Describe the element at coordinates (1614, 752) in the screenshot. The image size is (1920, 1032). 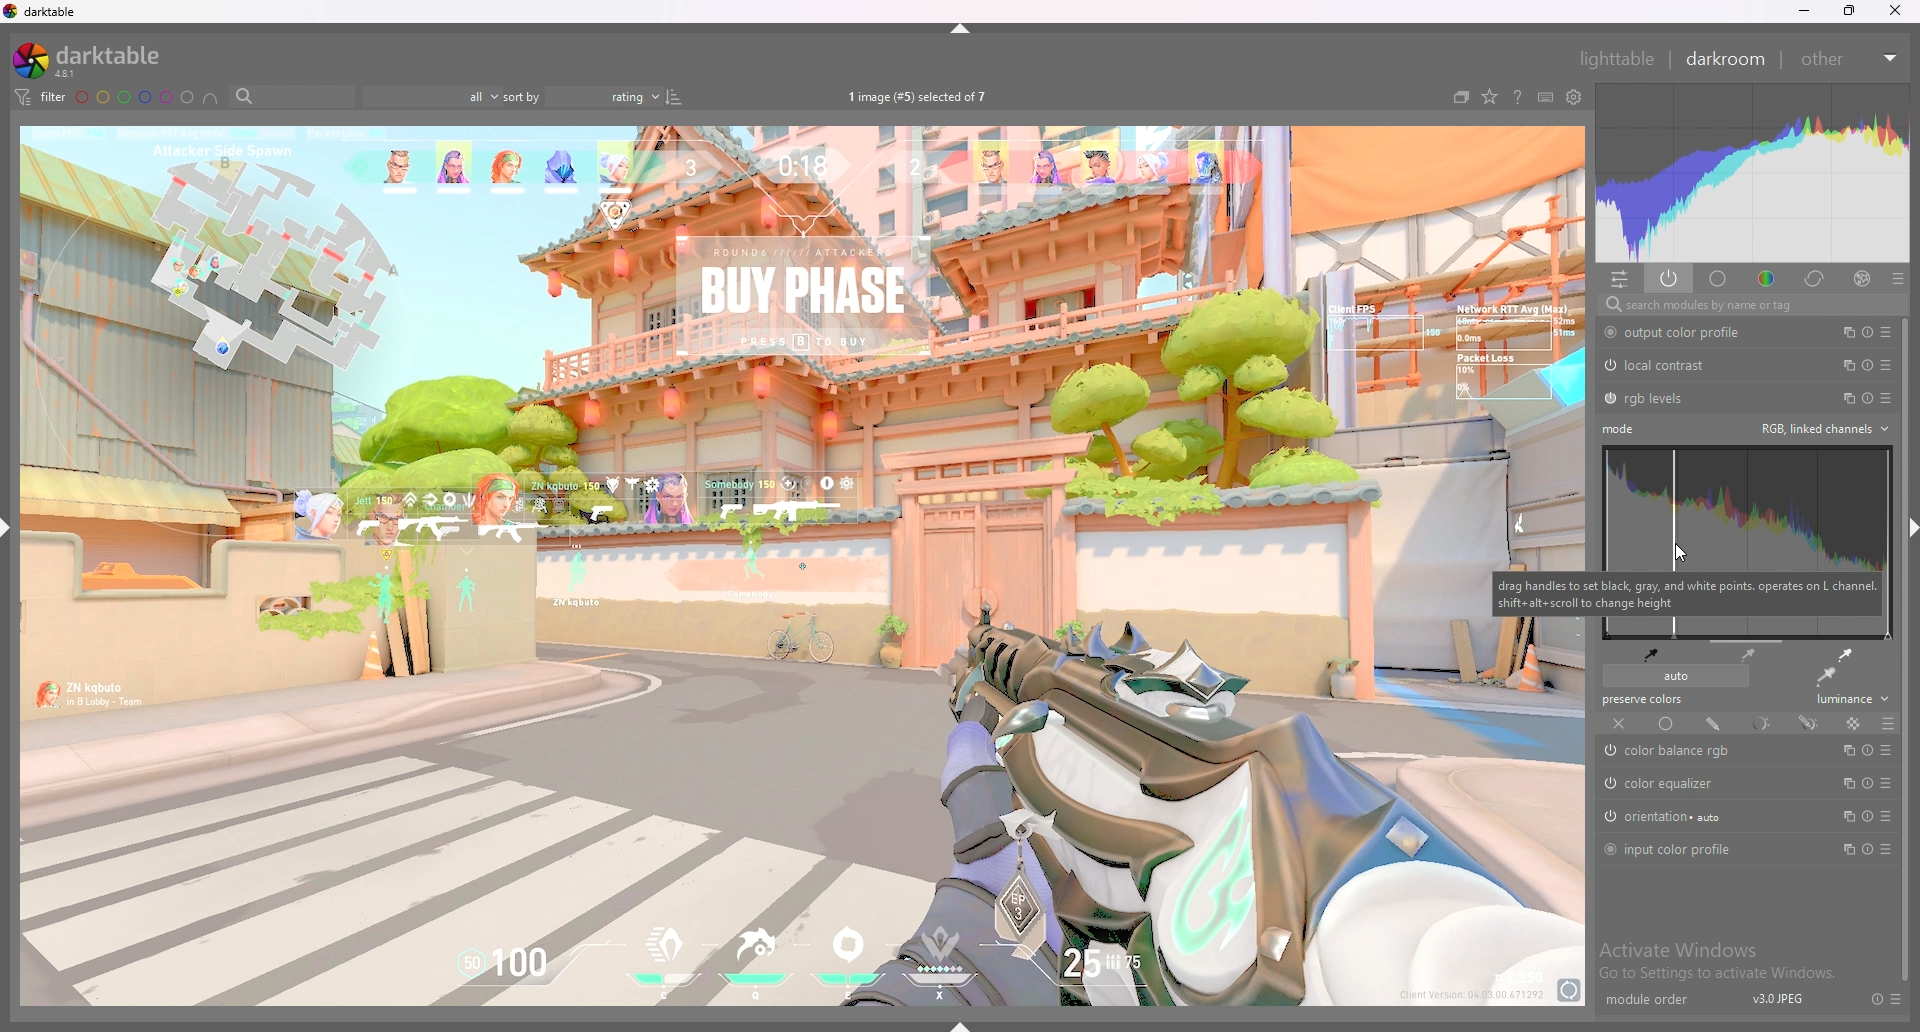
I see `switched on` at that location.